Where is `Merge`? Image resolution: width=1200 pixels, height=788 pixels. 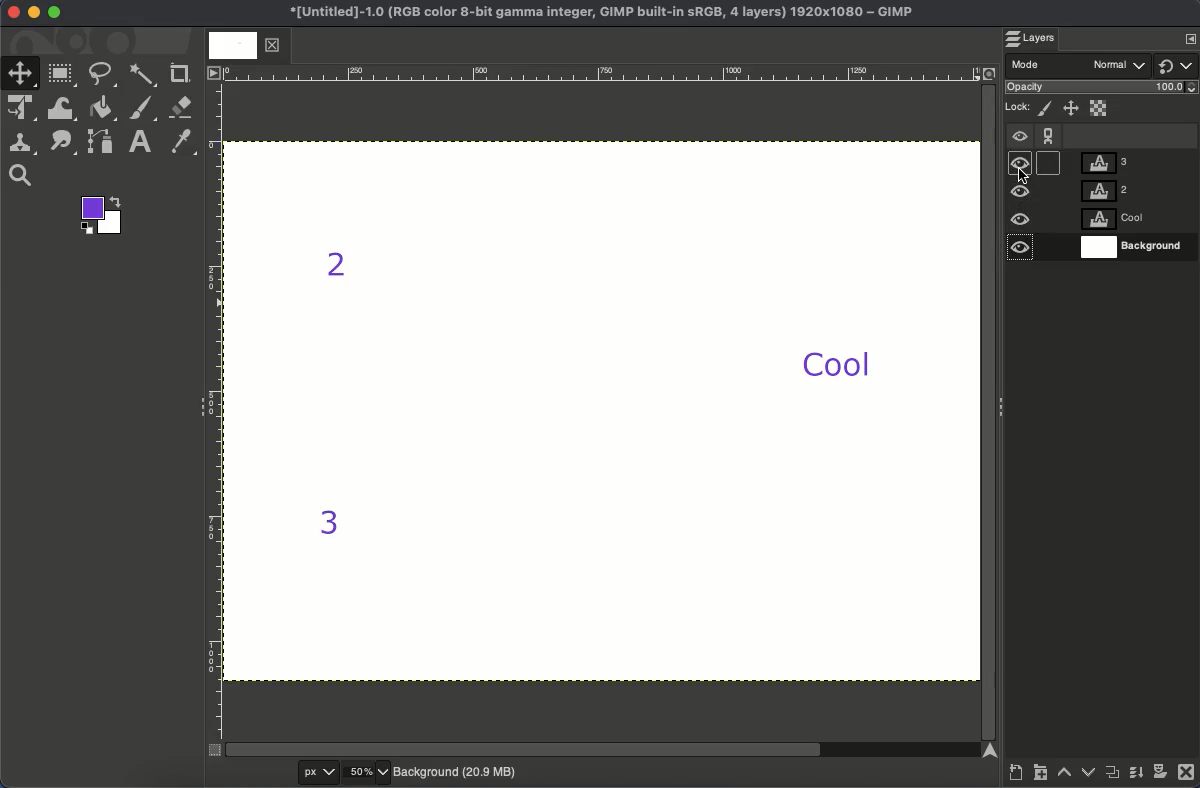
Merge is located at coordinates (1135, 777).